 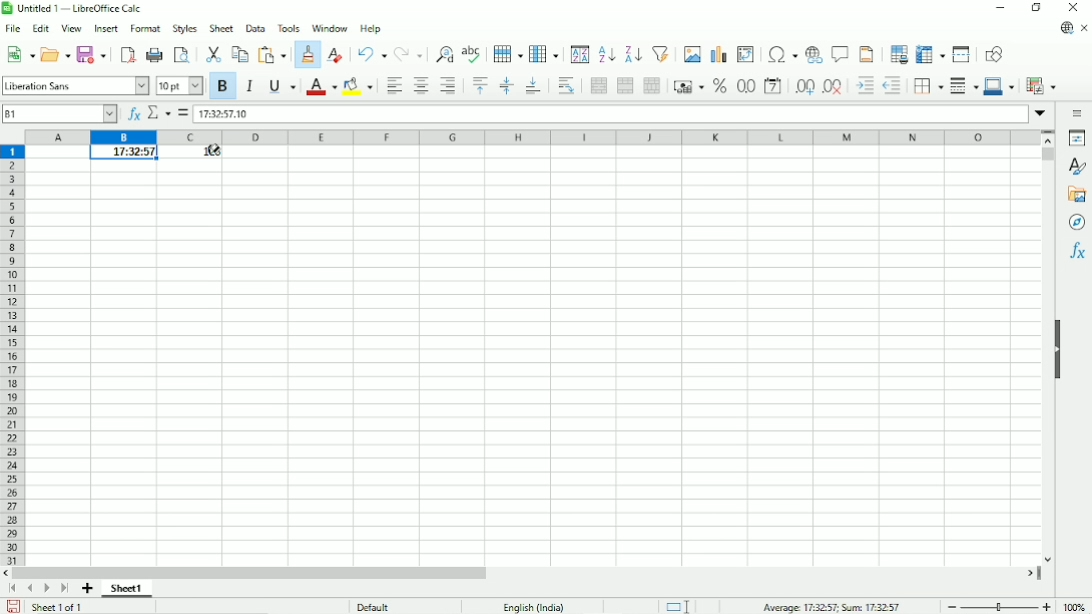 I want to click on Expand formula bar, so click(x=1042, y=115).